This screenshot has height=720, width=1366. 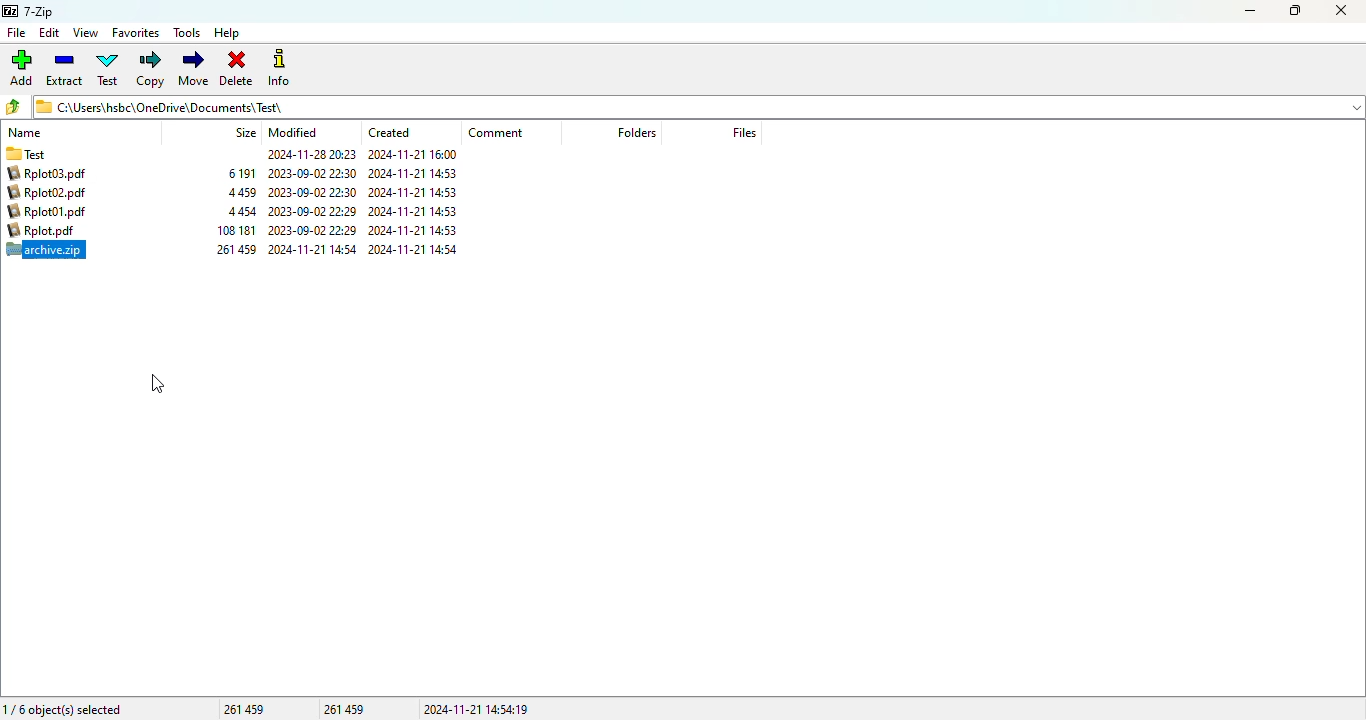 I want to click on 261 459, so click(x=244, y=708).